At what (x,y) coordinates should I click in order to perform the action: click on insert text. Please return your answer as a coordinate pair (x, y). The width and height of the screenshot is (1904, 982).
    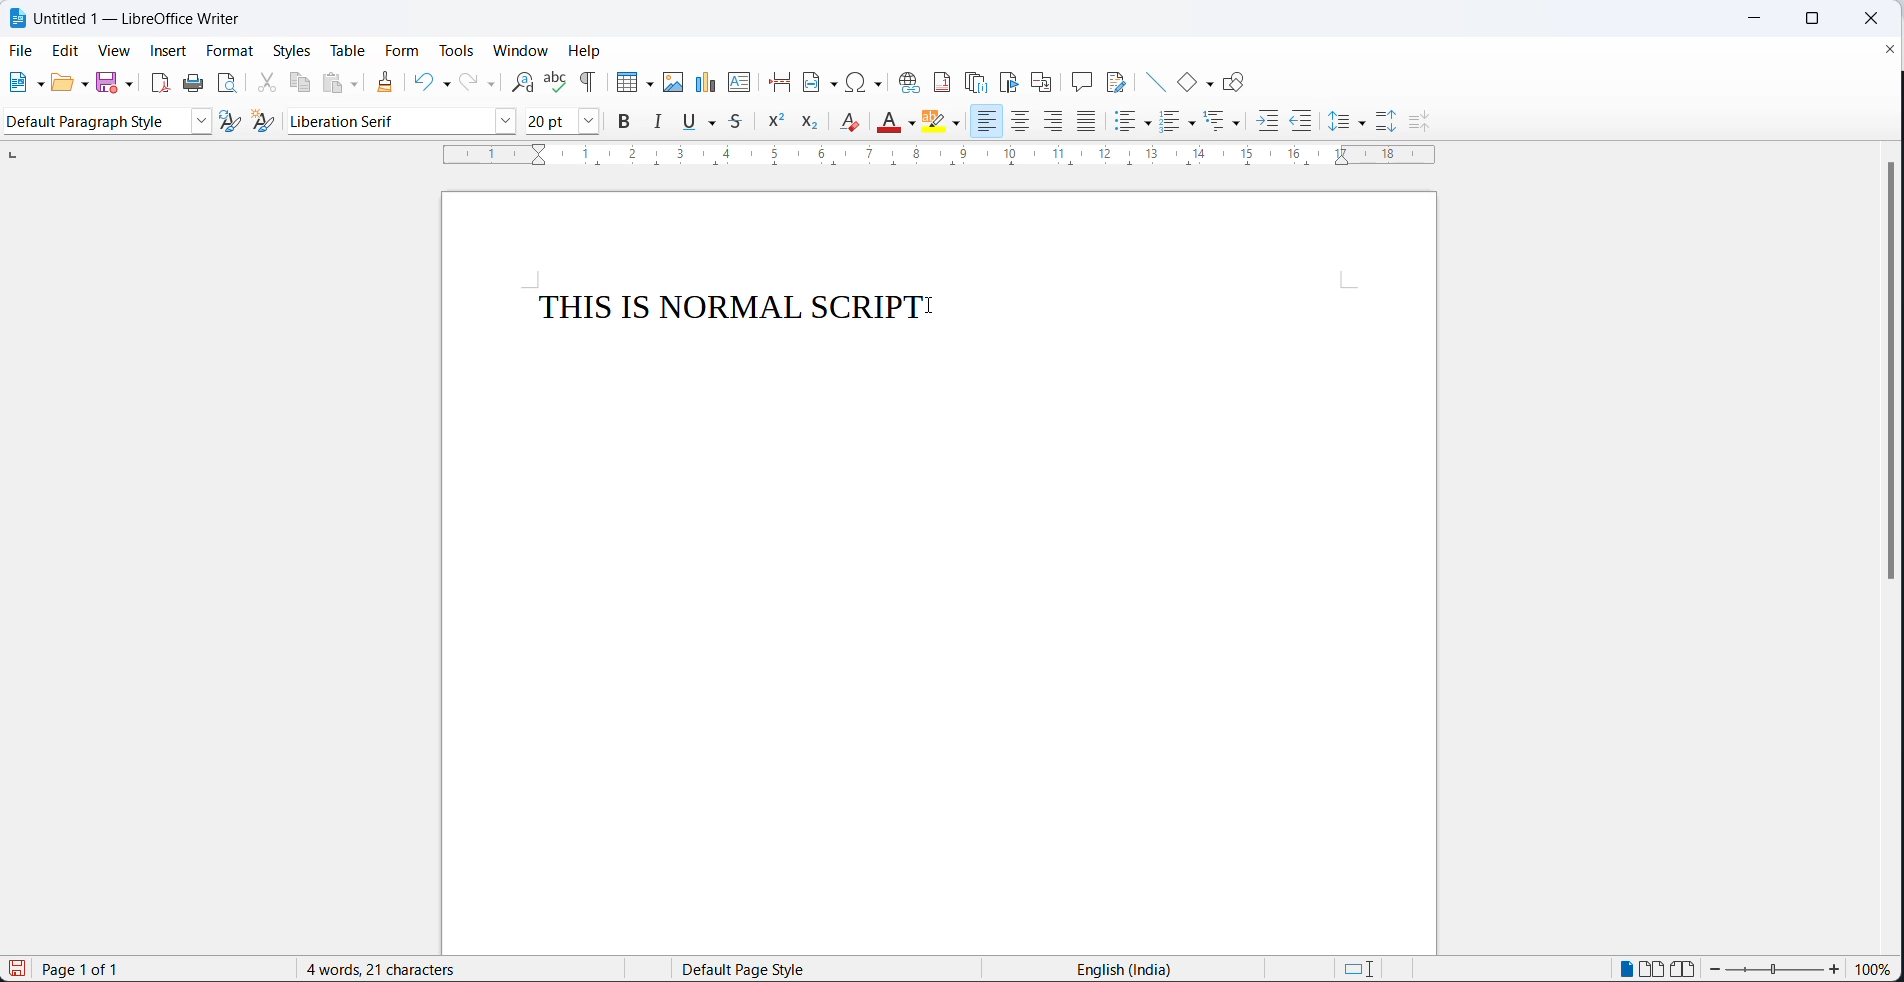
    Looking at the image, I should click on (738, 81).